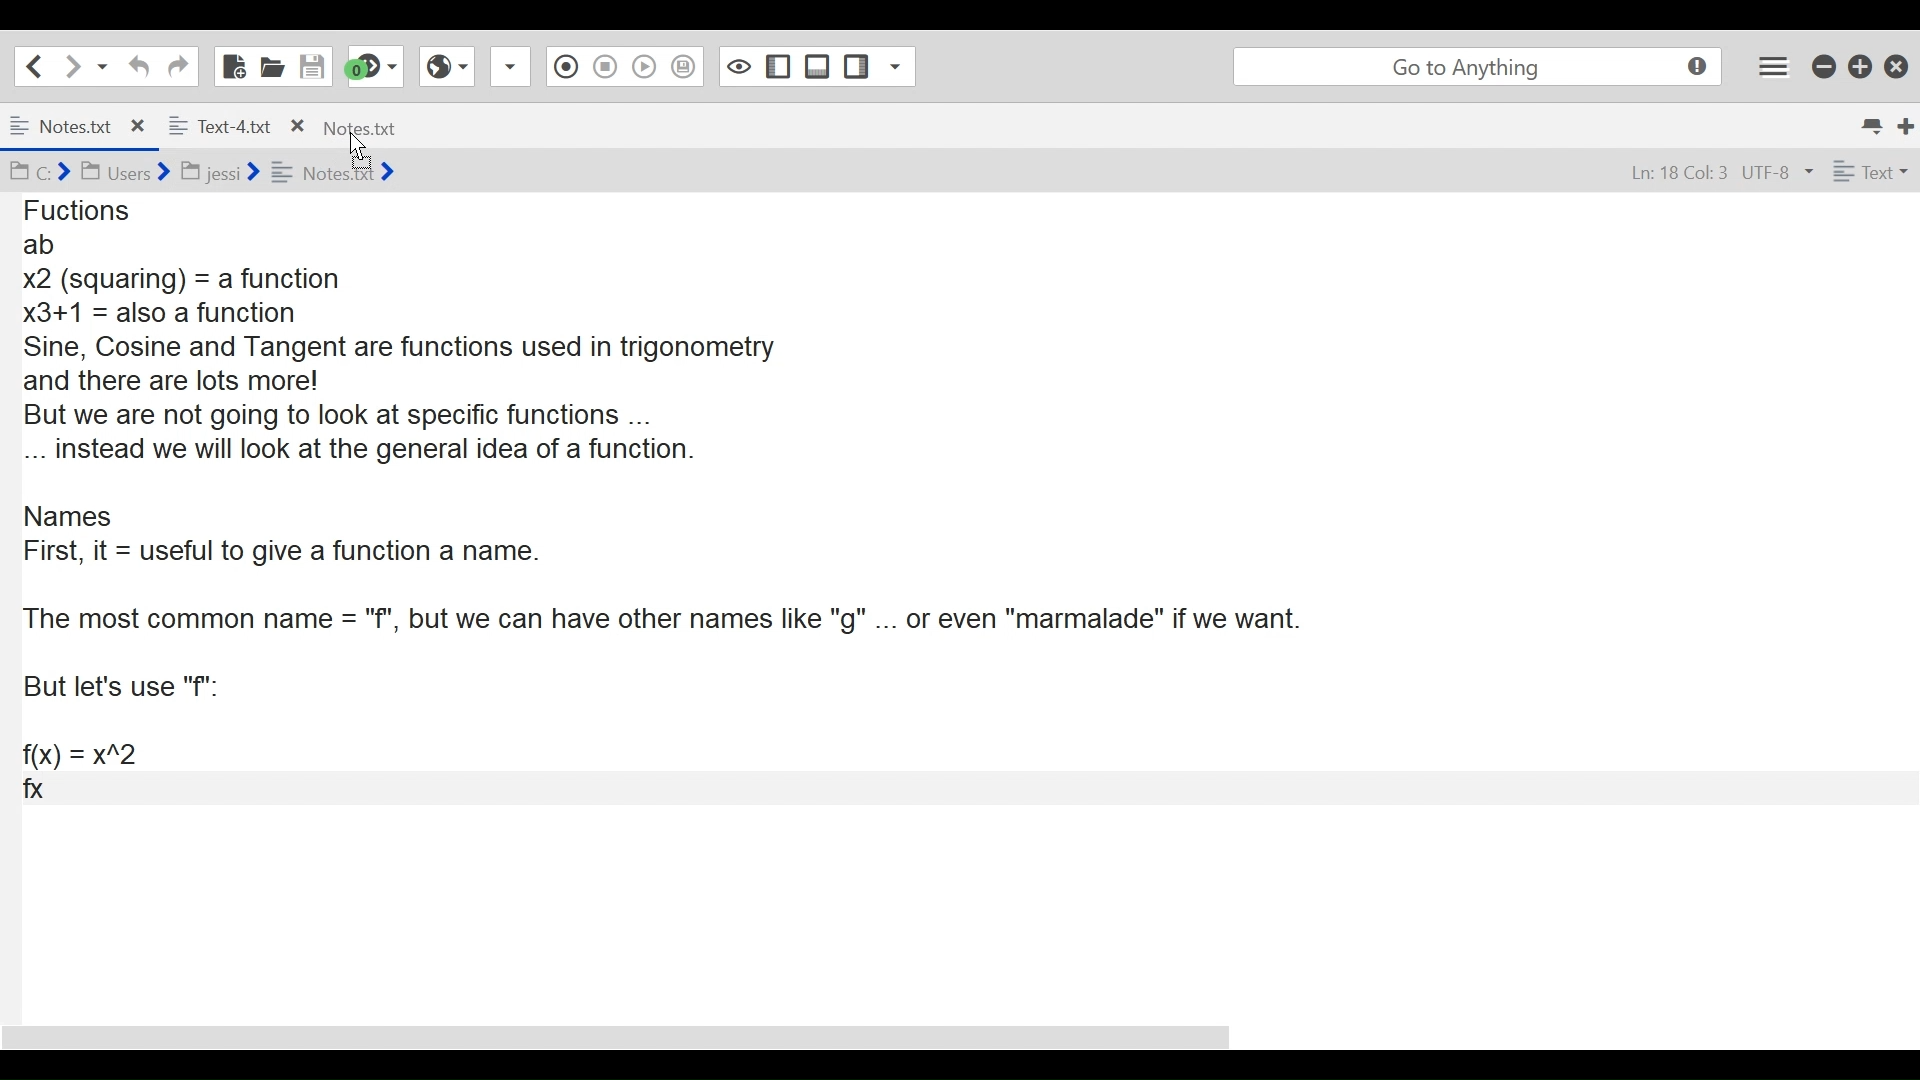  I want to click on notes.txt, so click(63, 123).